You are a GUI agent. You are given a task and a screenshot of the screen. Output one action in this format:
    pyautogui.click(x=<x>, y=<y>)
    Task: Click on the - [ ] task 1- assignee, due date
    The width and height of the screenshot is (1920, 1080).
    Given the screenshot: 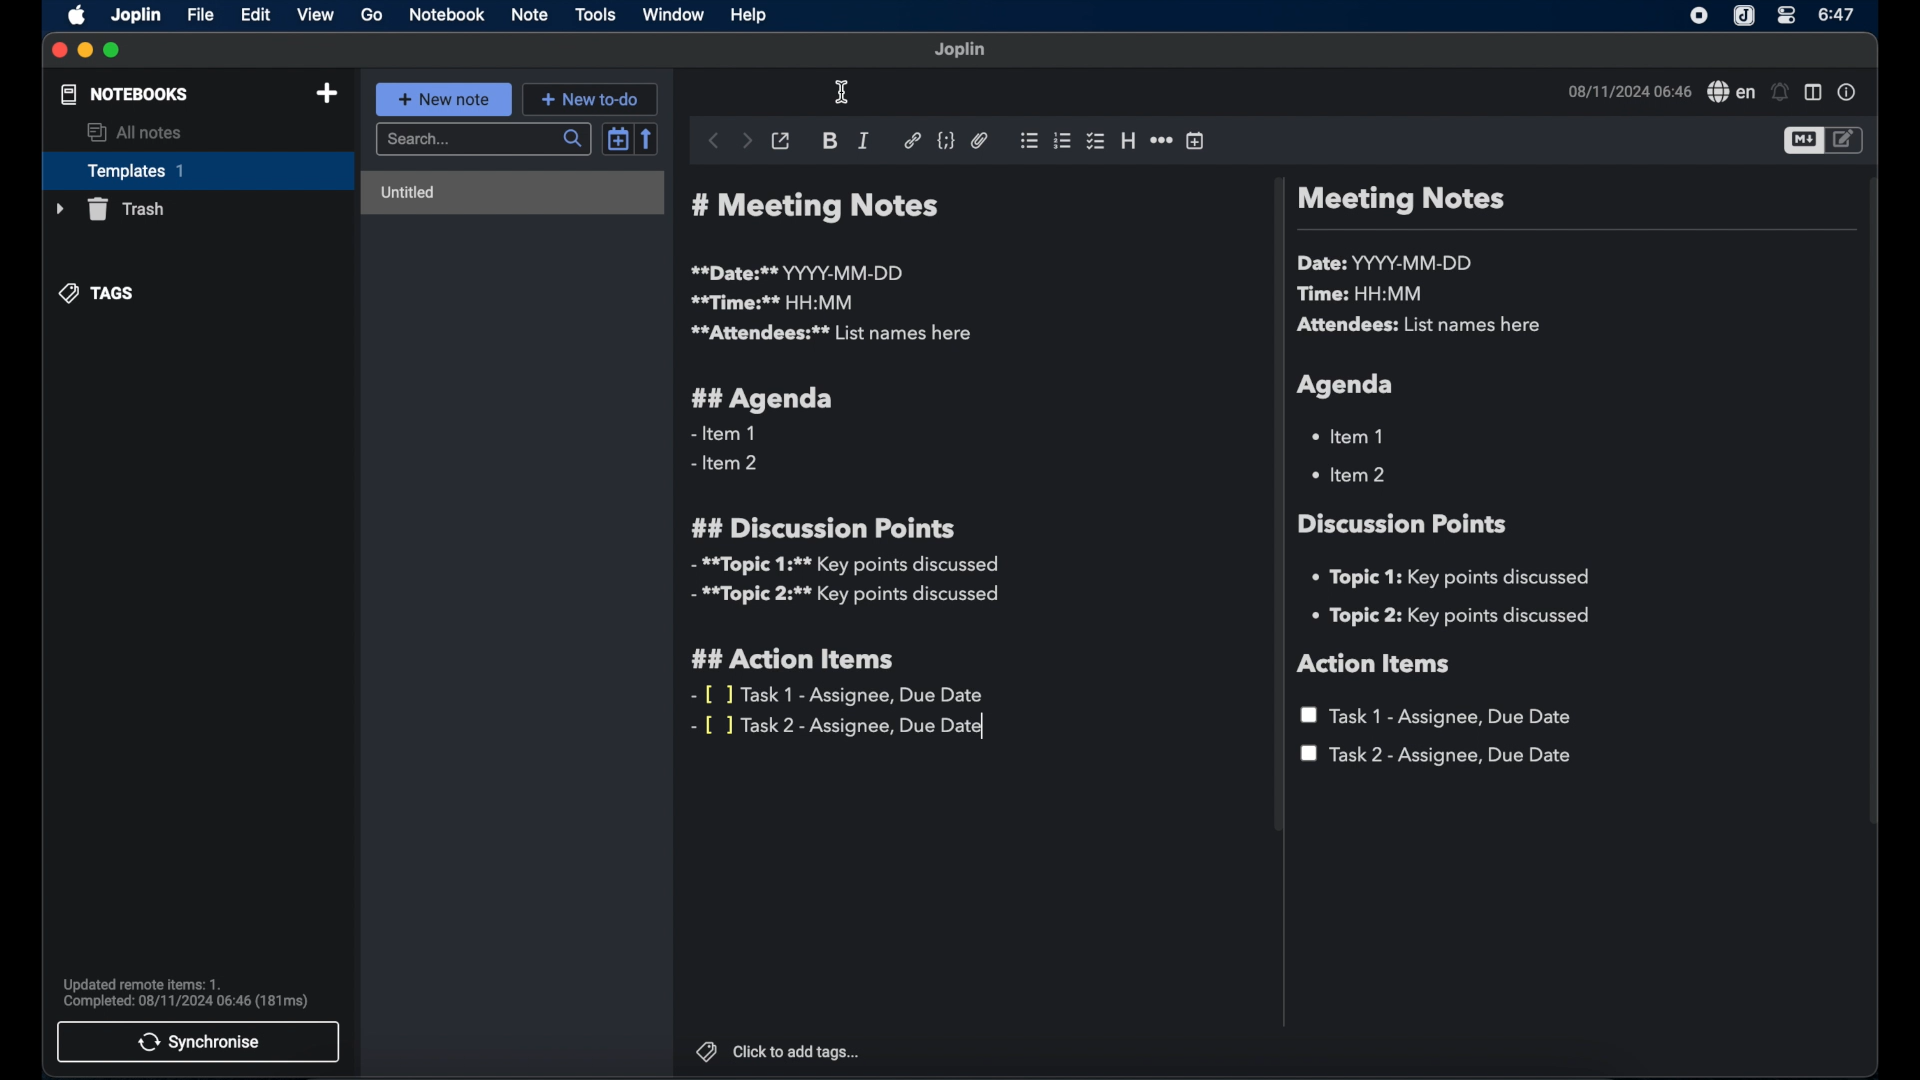 What is the action you would take?
    pyautogui.click(x=839, y=695)
    